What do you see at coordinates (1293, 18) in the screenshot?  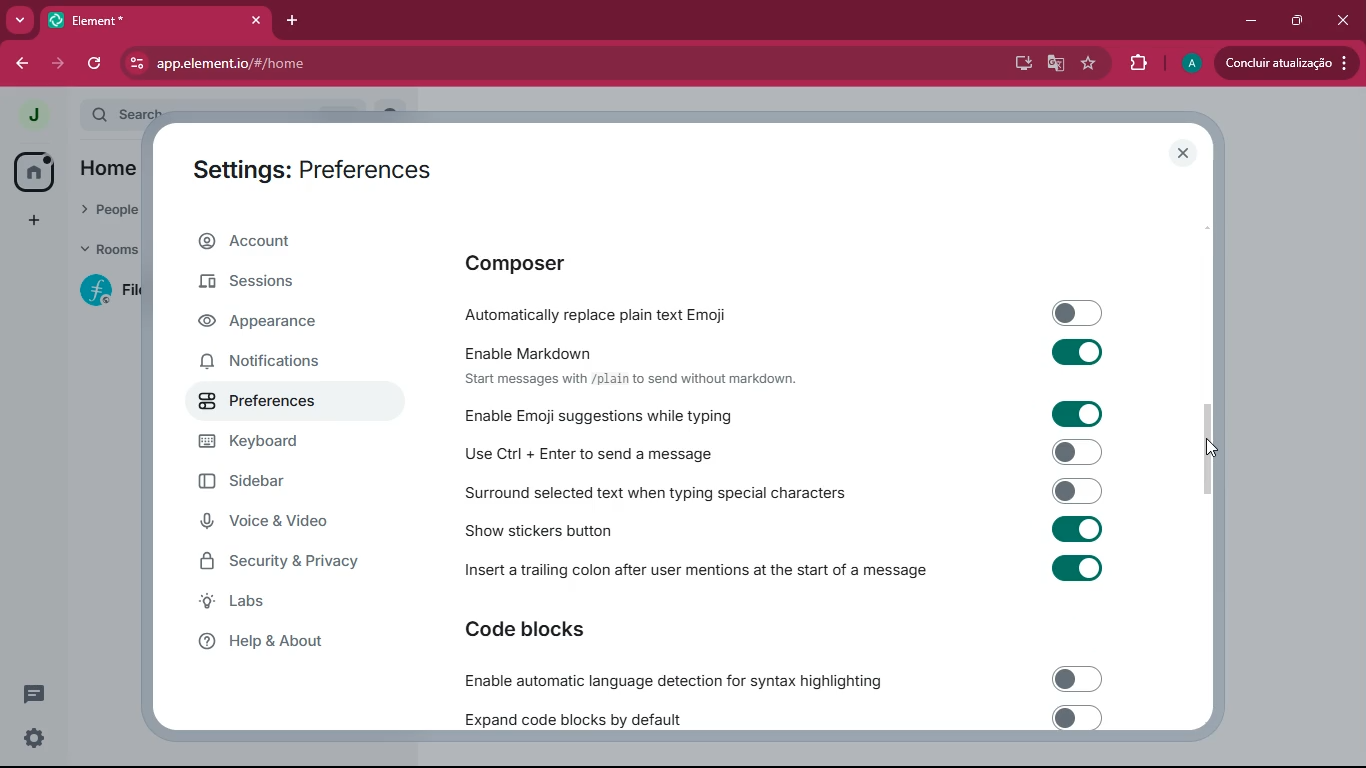 I see `maximize` at bounding box center [1293, 18].